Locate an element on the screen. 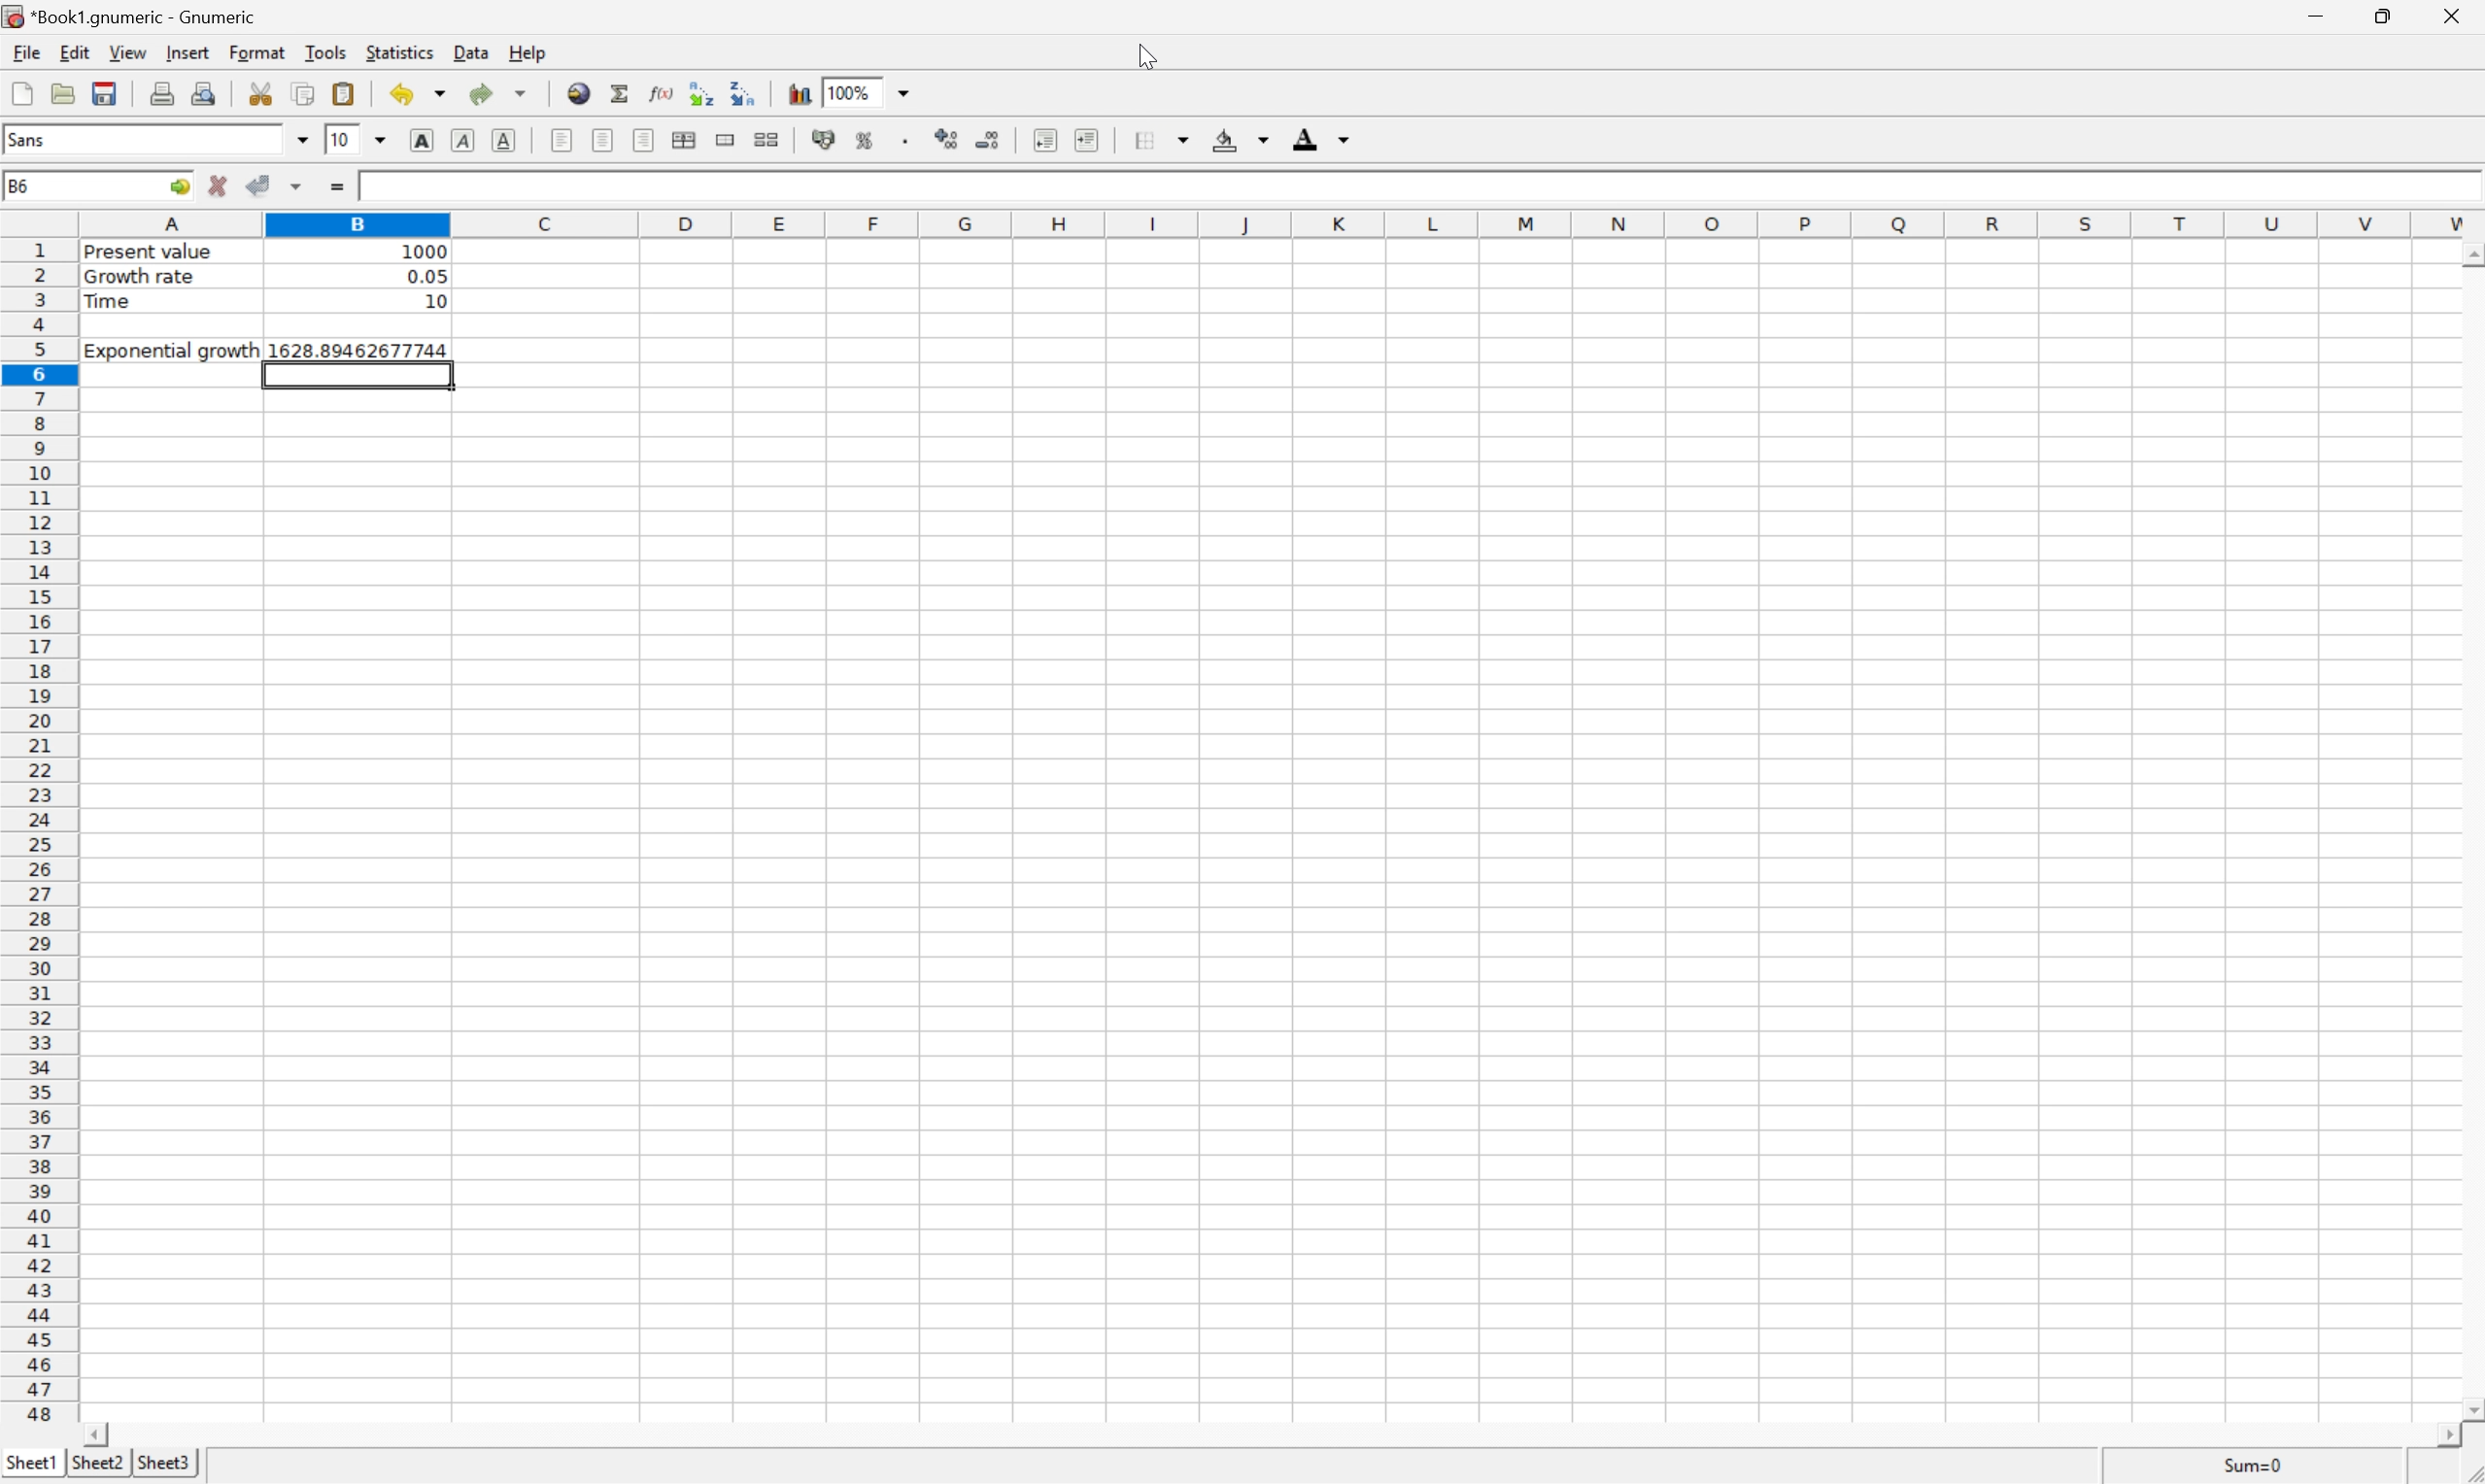 The width and height of the screenshot is (2485, 1484). 1628.89462677744 is located at coordinates (361, 351).